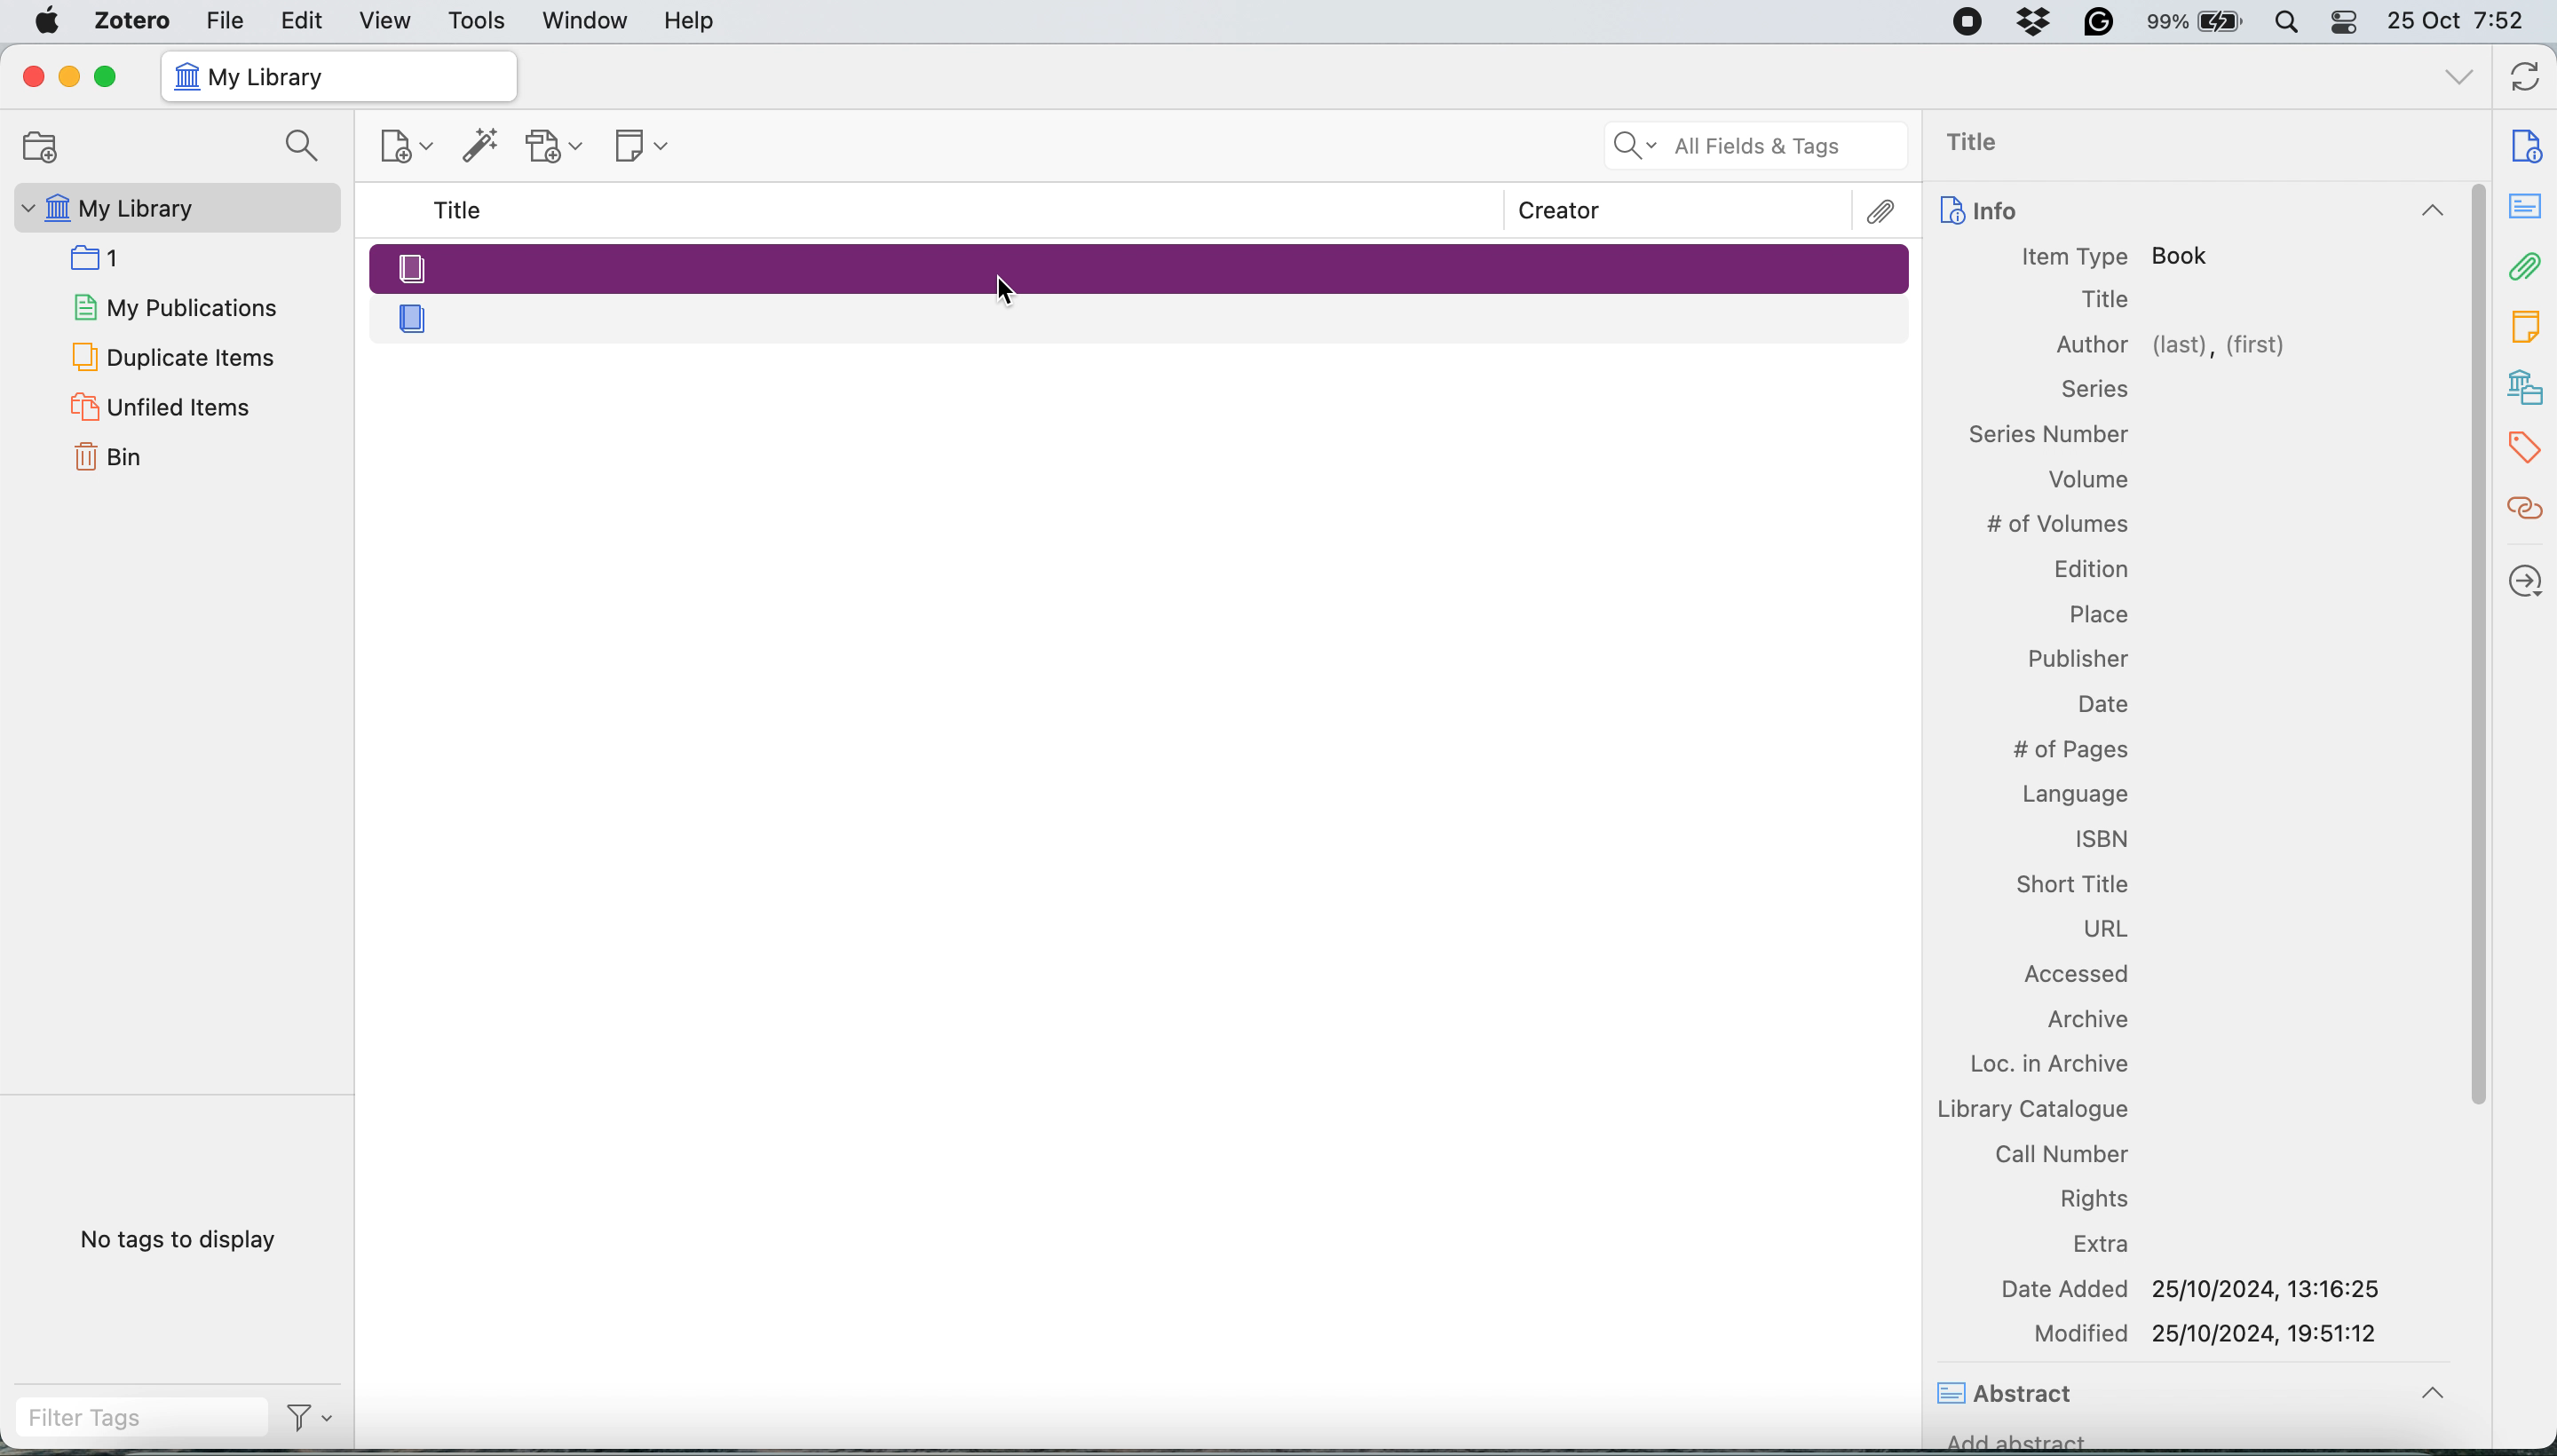 This screenshot has width=2557, height=1456. What do you see at coordinates (318, 1418) in the screenshot?
I see `Filter Options` at bounding box center [318, 1418].